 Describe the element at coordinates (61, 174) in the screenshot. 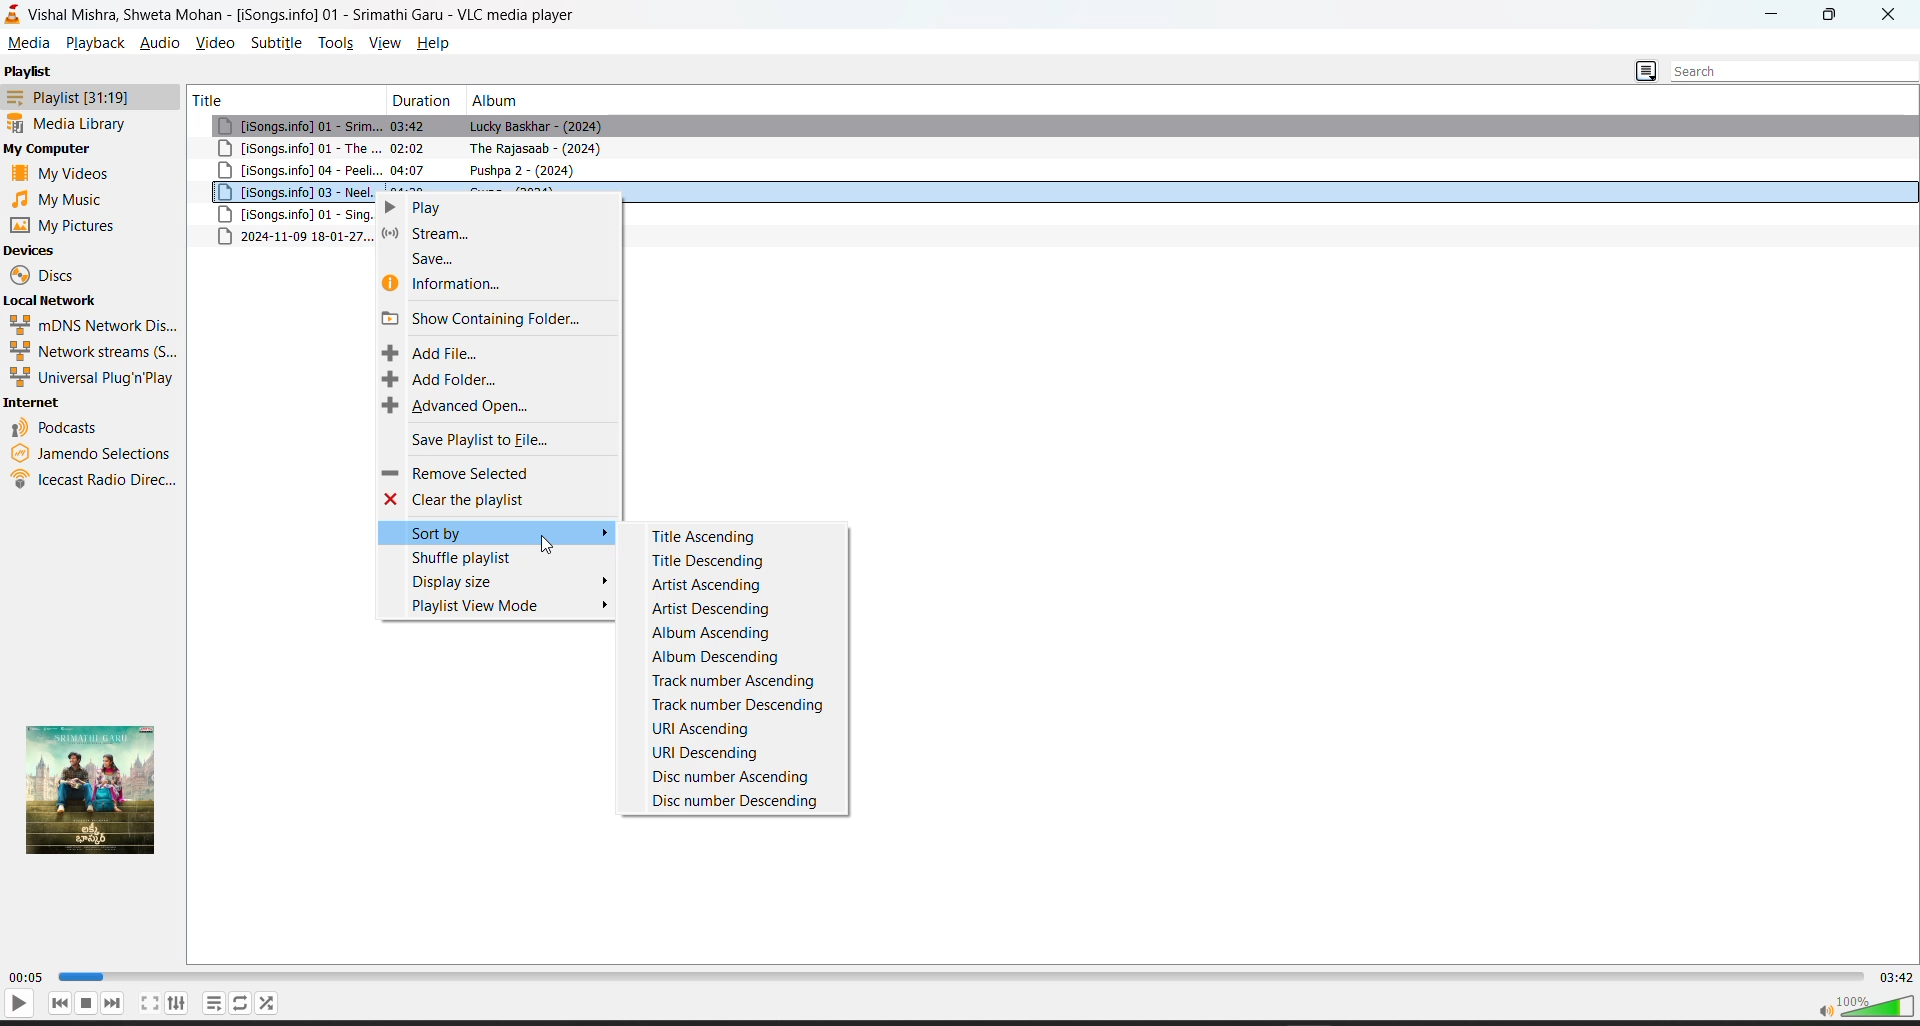

I see `videos` at that location.